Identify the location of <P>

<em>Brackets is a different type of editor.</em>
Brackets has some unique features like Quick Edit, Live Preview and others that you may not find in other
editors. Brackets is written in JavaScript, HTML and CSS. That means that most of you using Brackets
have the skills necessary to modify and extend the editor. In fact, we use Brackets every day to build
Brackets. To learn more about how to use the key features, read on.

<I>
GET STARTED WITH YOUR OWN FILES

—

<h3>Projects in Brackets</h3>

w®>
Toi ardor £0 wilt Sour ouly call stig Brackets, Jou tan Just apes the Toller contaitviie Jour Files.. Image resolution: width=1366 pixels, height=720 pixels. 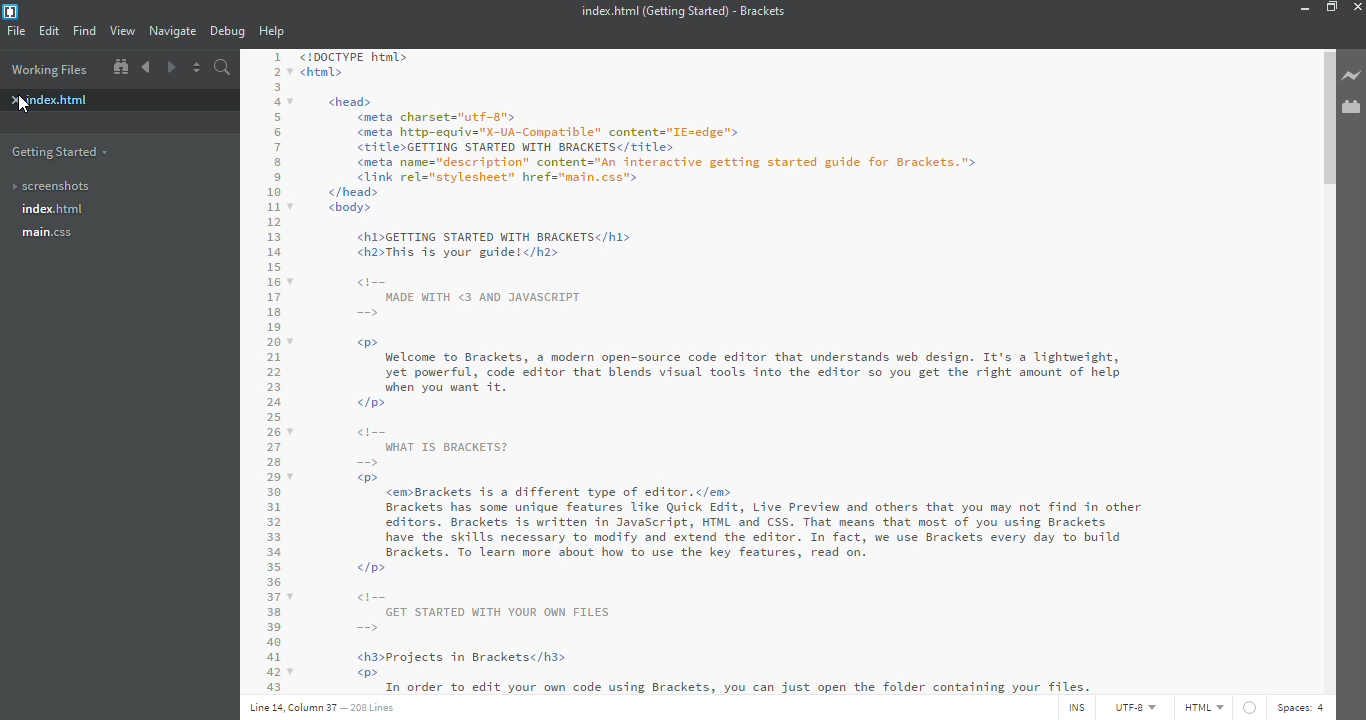
(794, 583).